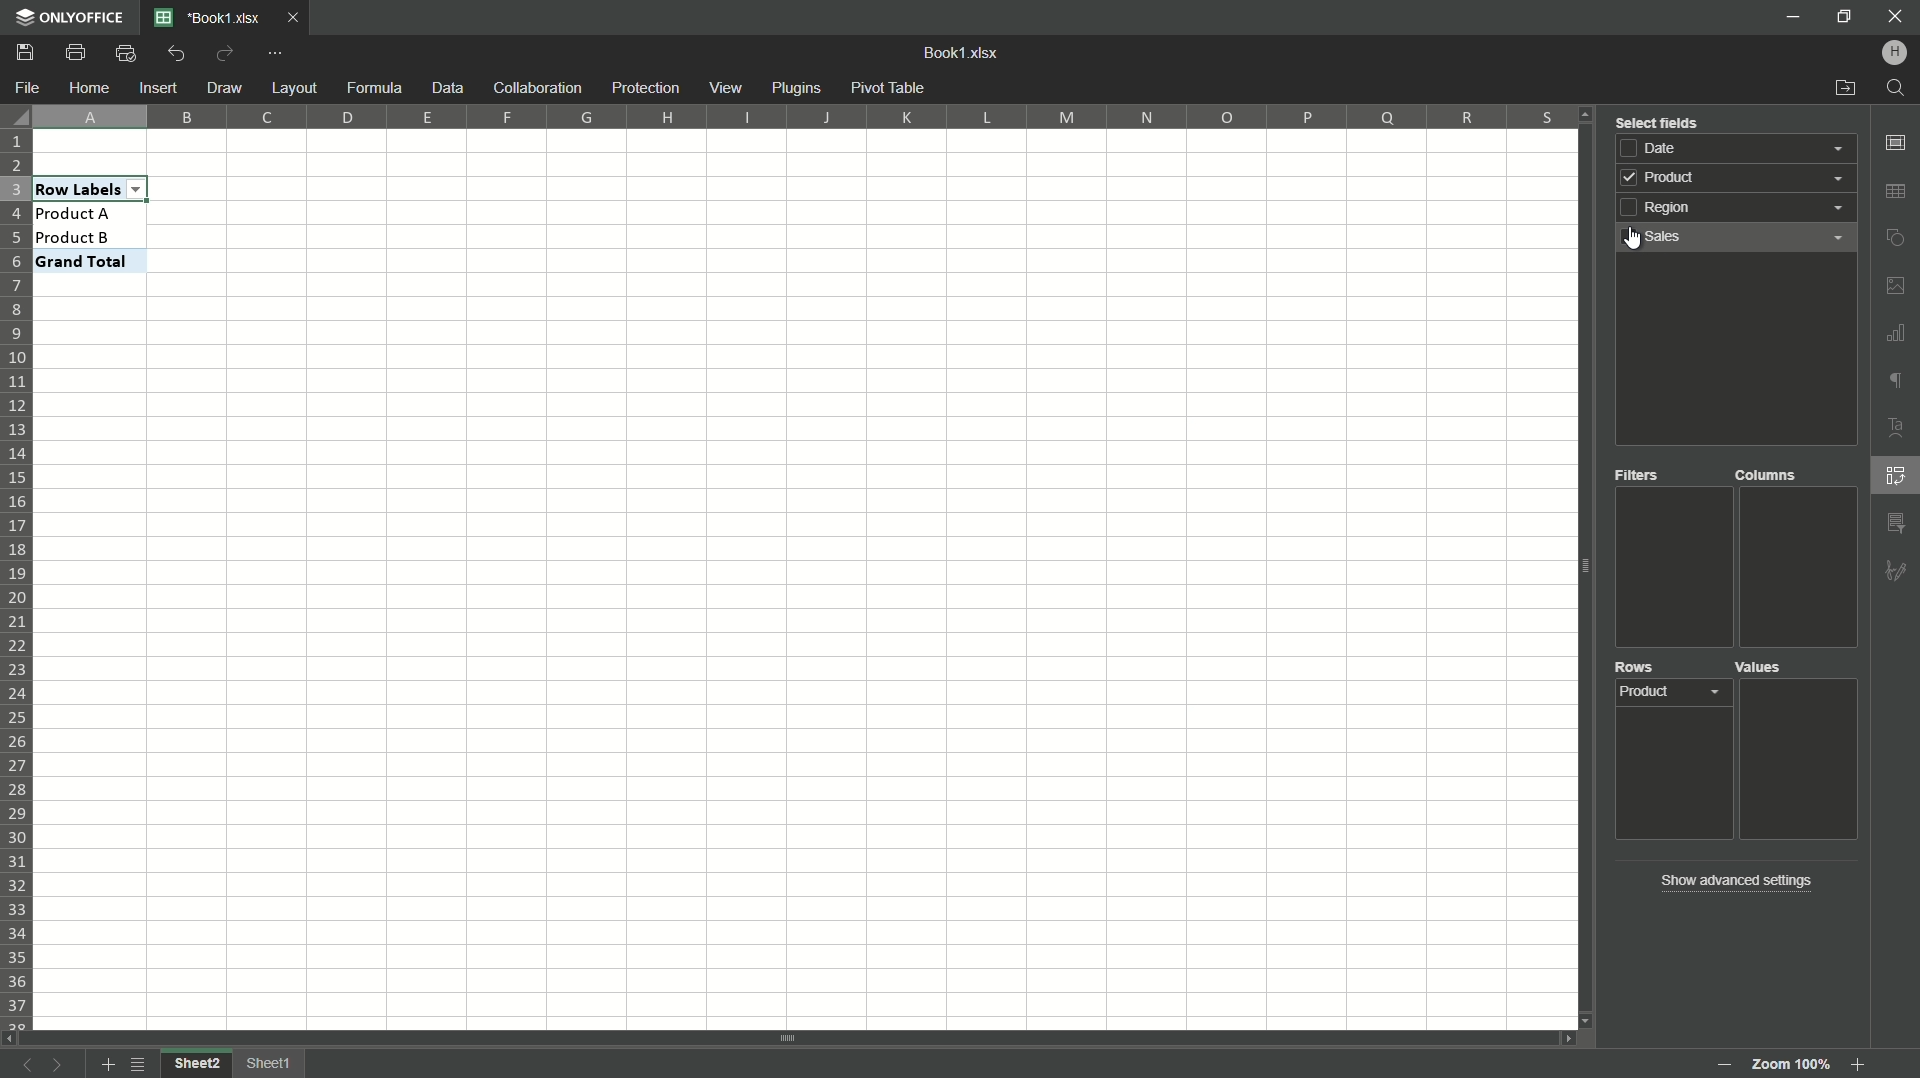 This screenshot has width=1920, height=1080. I want to click on cells, so click(168, 652).